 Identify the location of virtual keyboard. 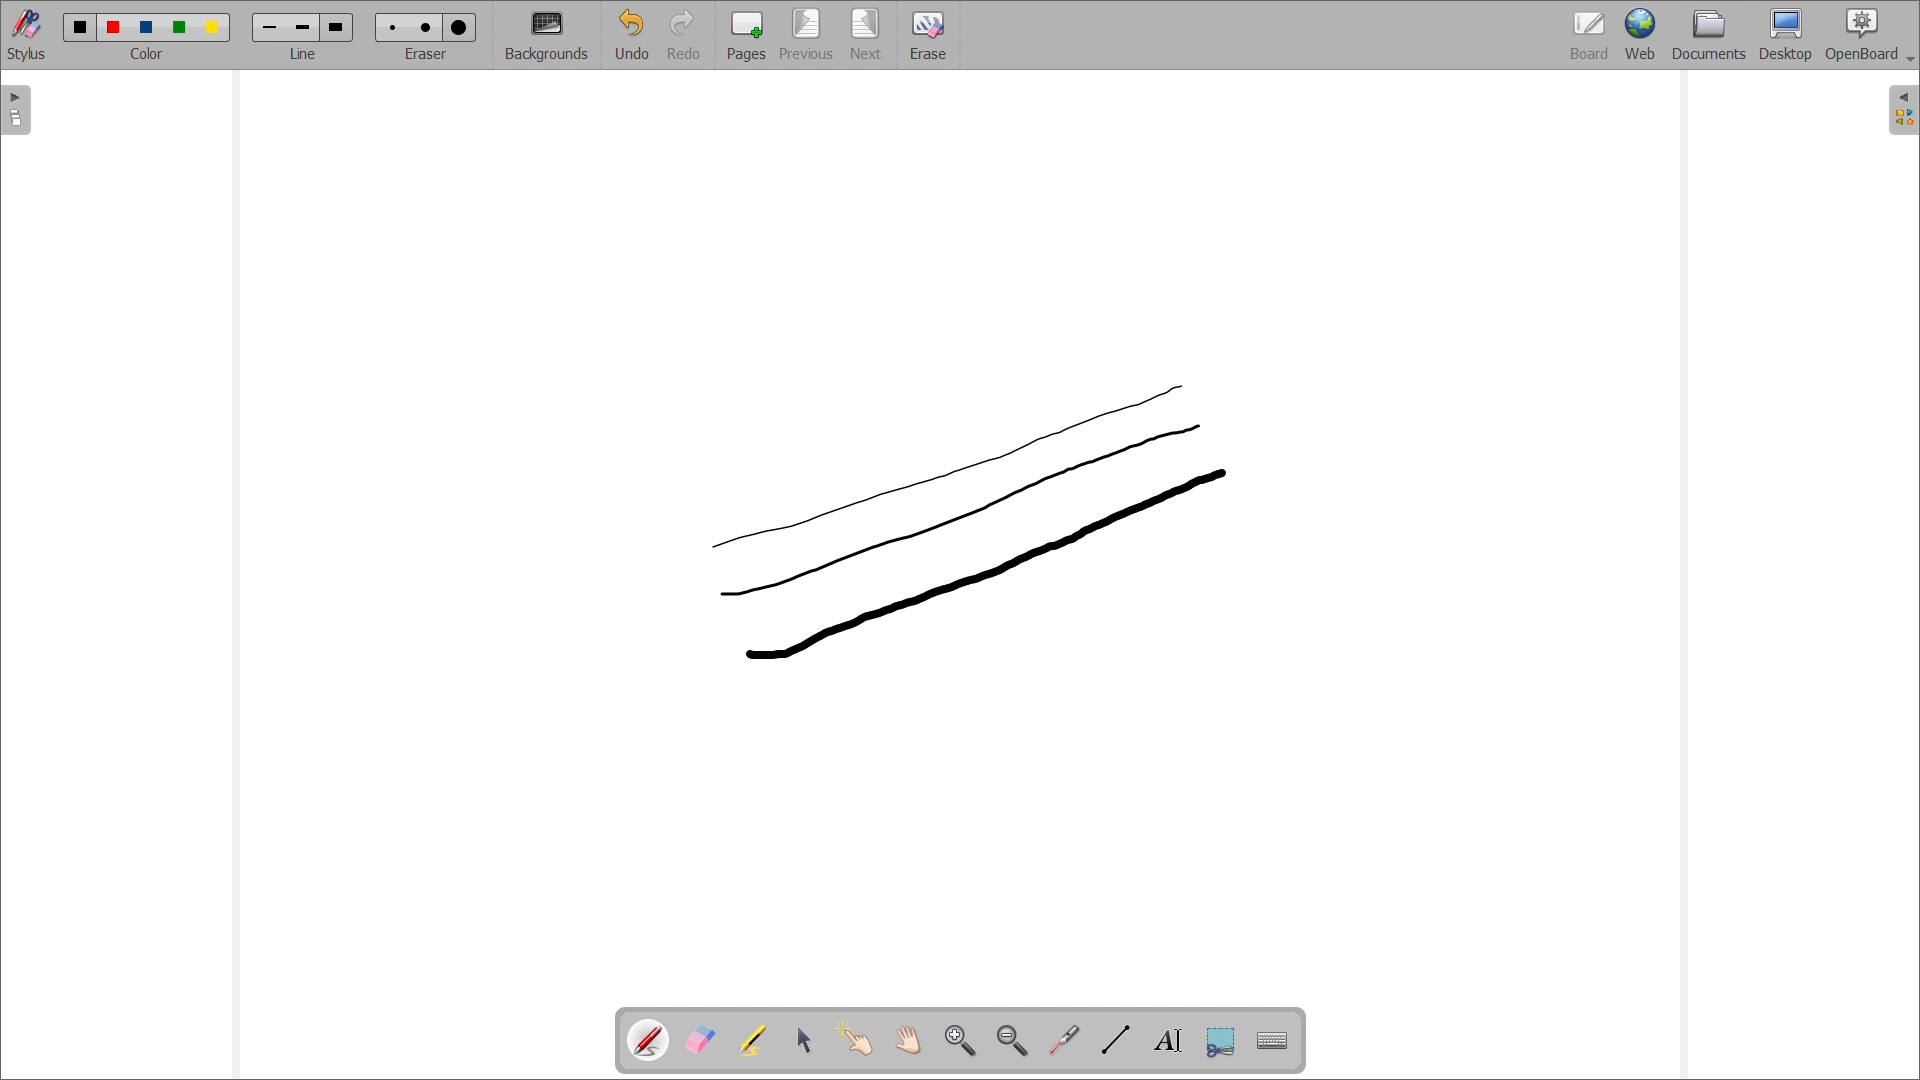
(1274, 1042).